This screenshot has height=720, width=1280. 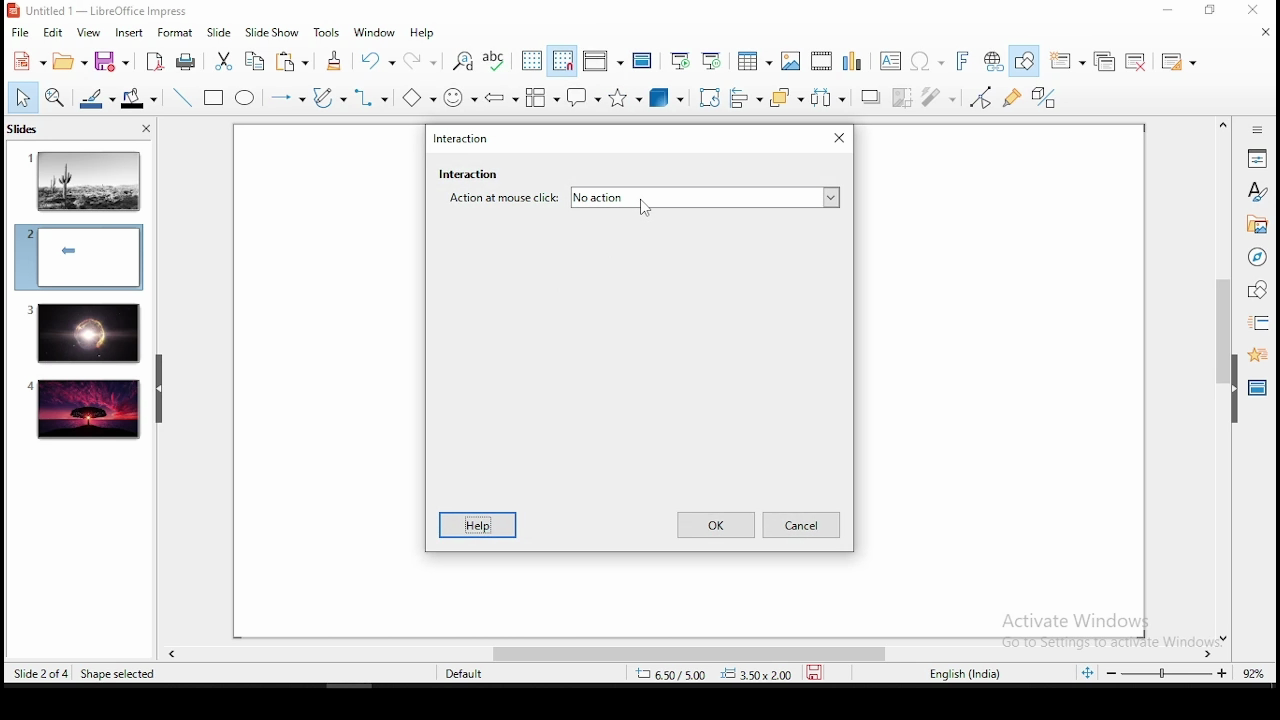 What do you see at coordinates (924, 62) in the screenshot?
I see `special characters` at bounding box center [924, 62].